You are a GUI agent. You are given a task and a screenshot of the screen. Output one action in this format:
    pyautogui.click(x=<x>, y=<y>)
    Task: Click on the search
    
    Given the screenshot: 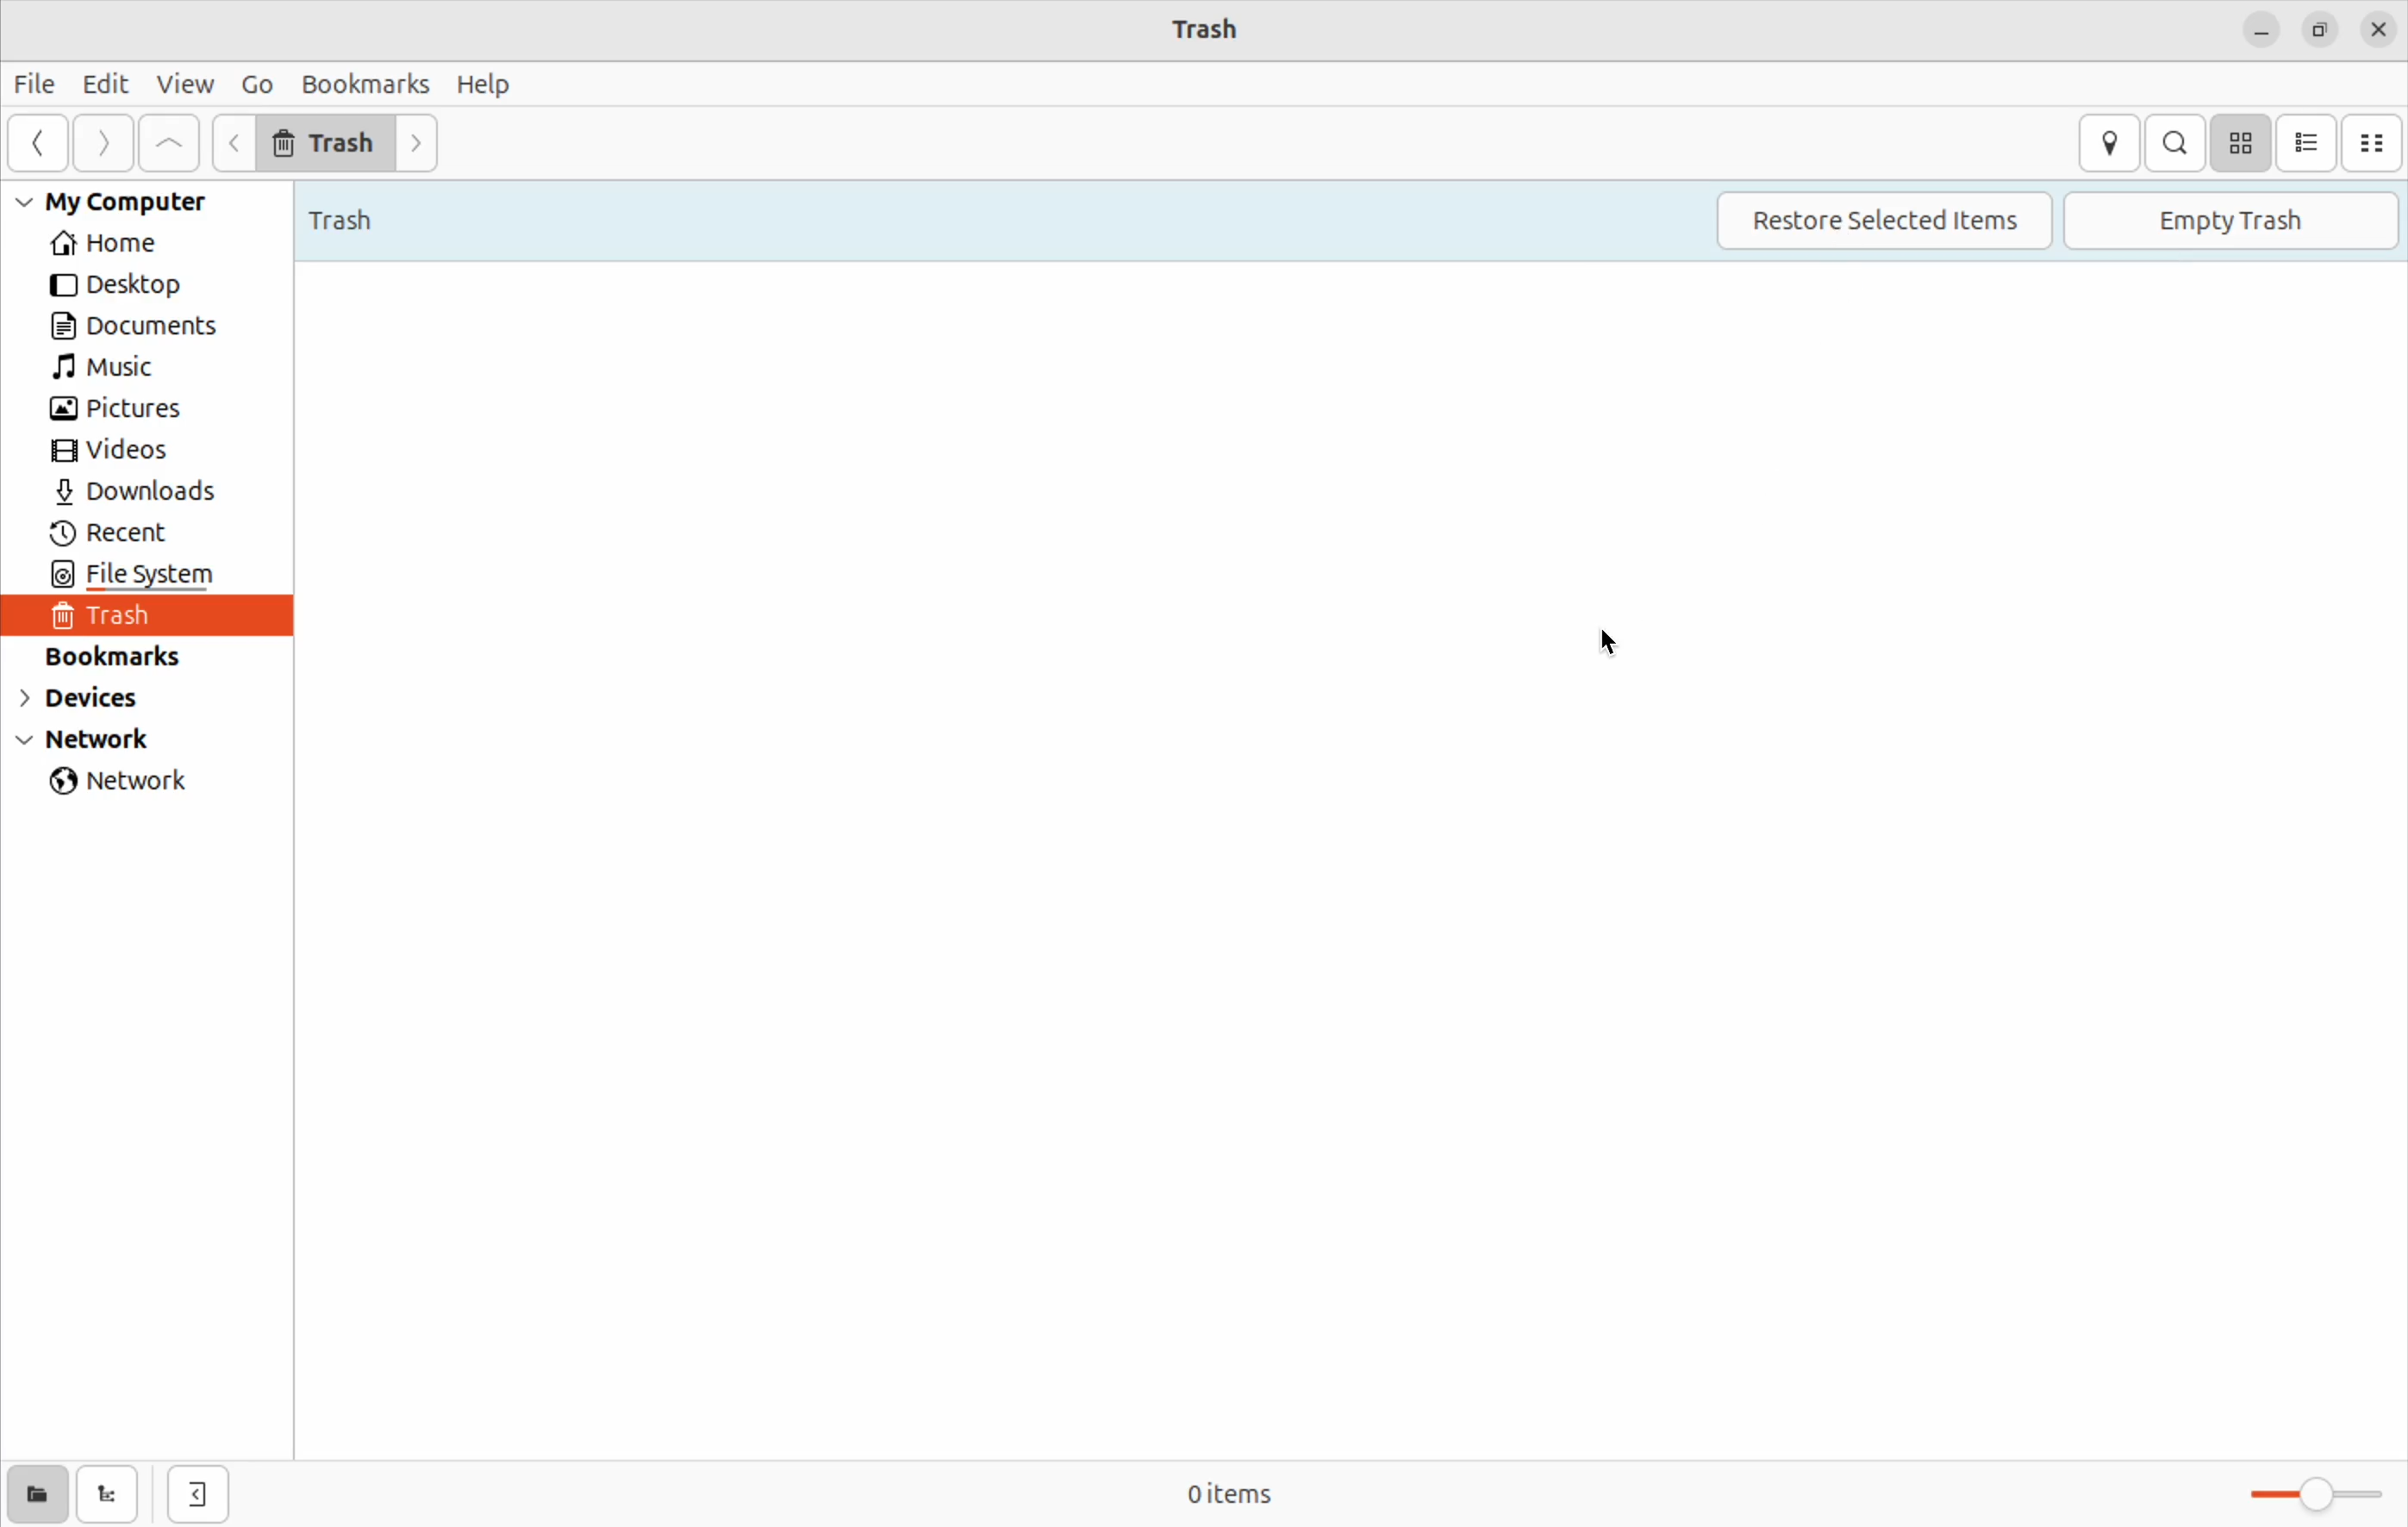 What is the action you would take?
    pyautogui.click(x=2175, y=143)
    